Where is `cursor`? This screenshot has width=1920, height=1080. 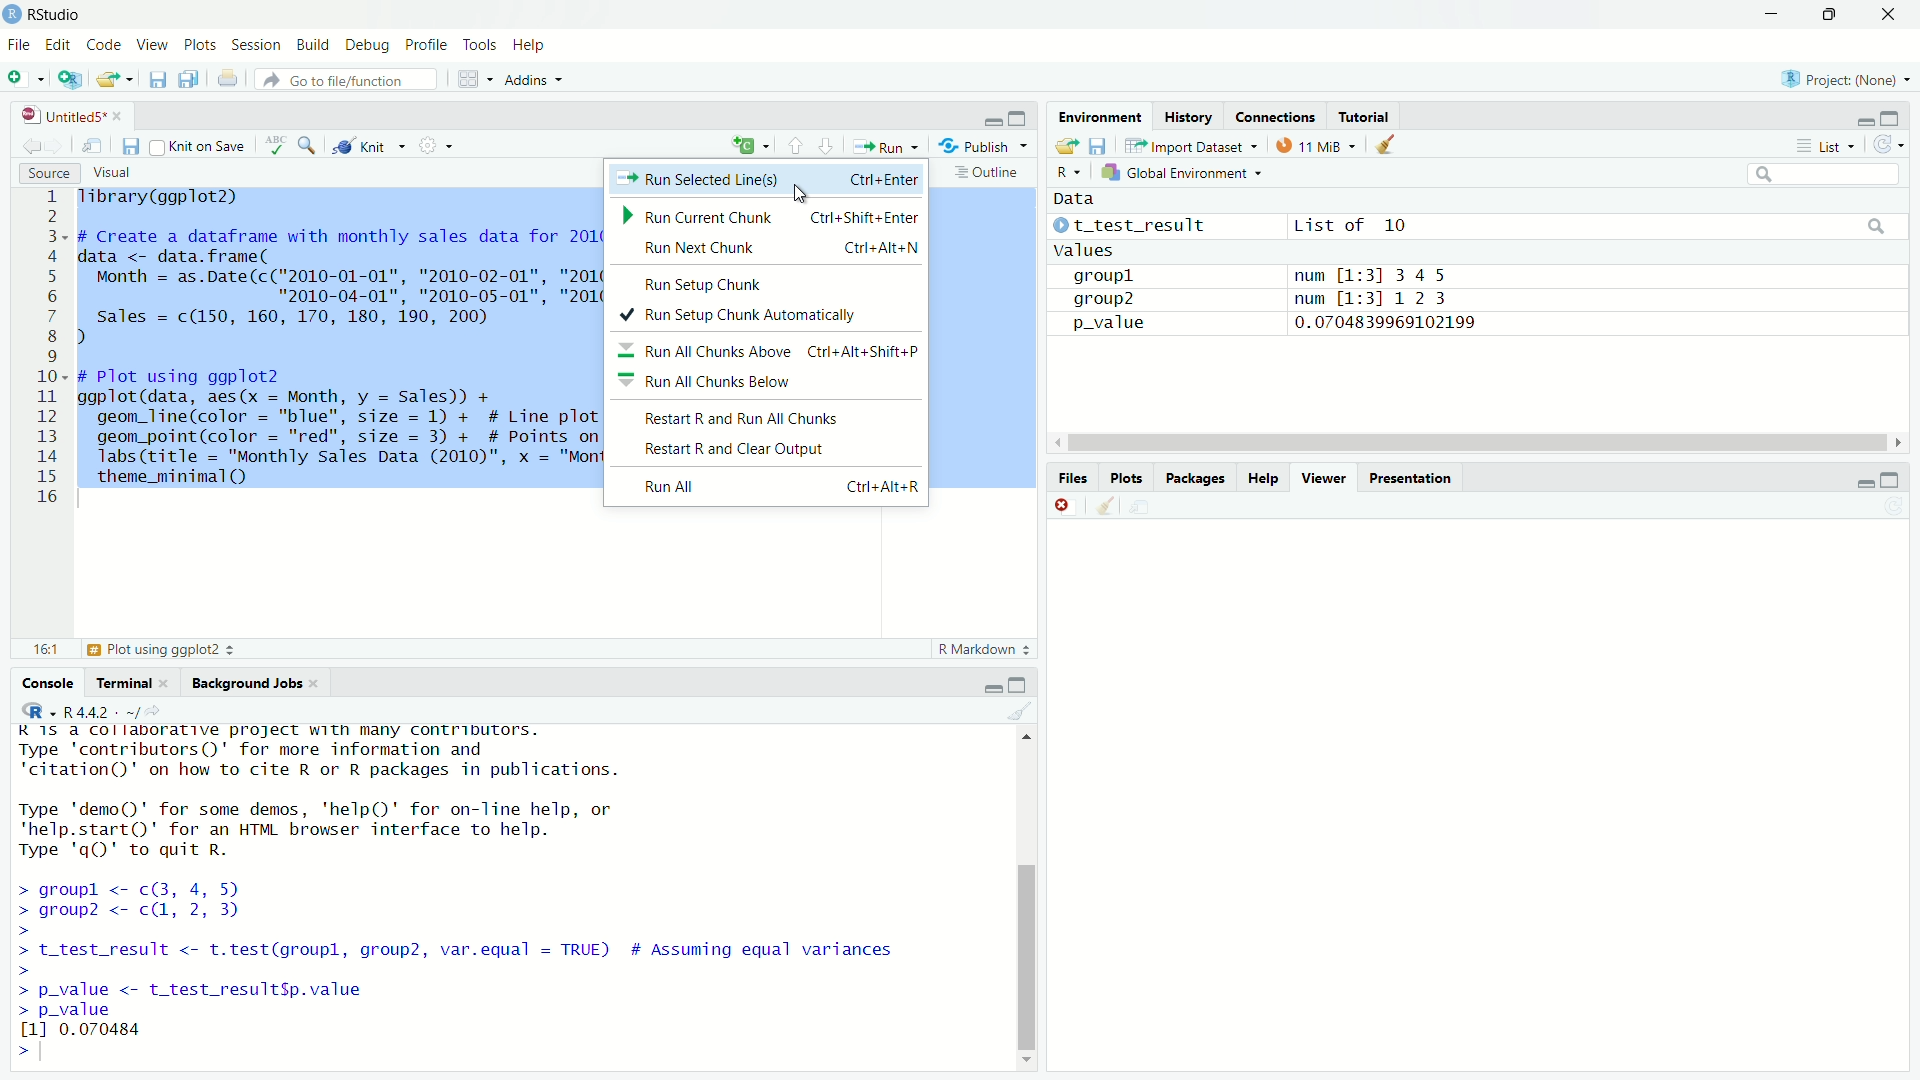 cursor is located at coordinates (810, 191).